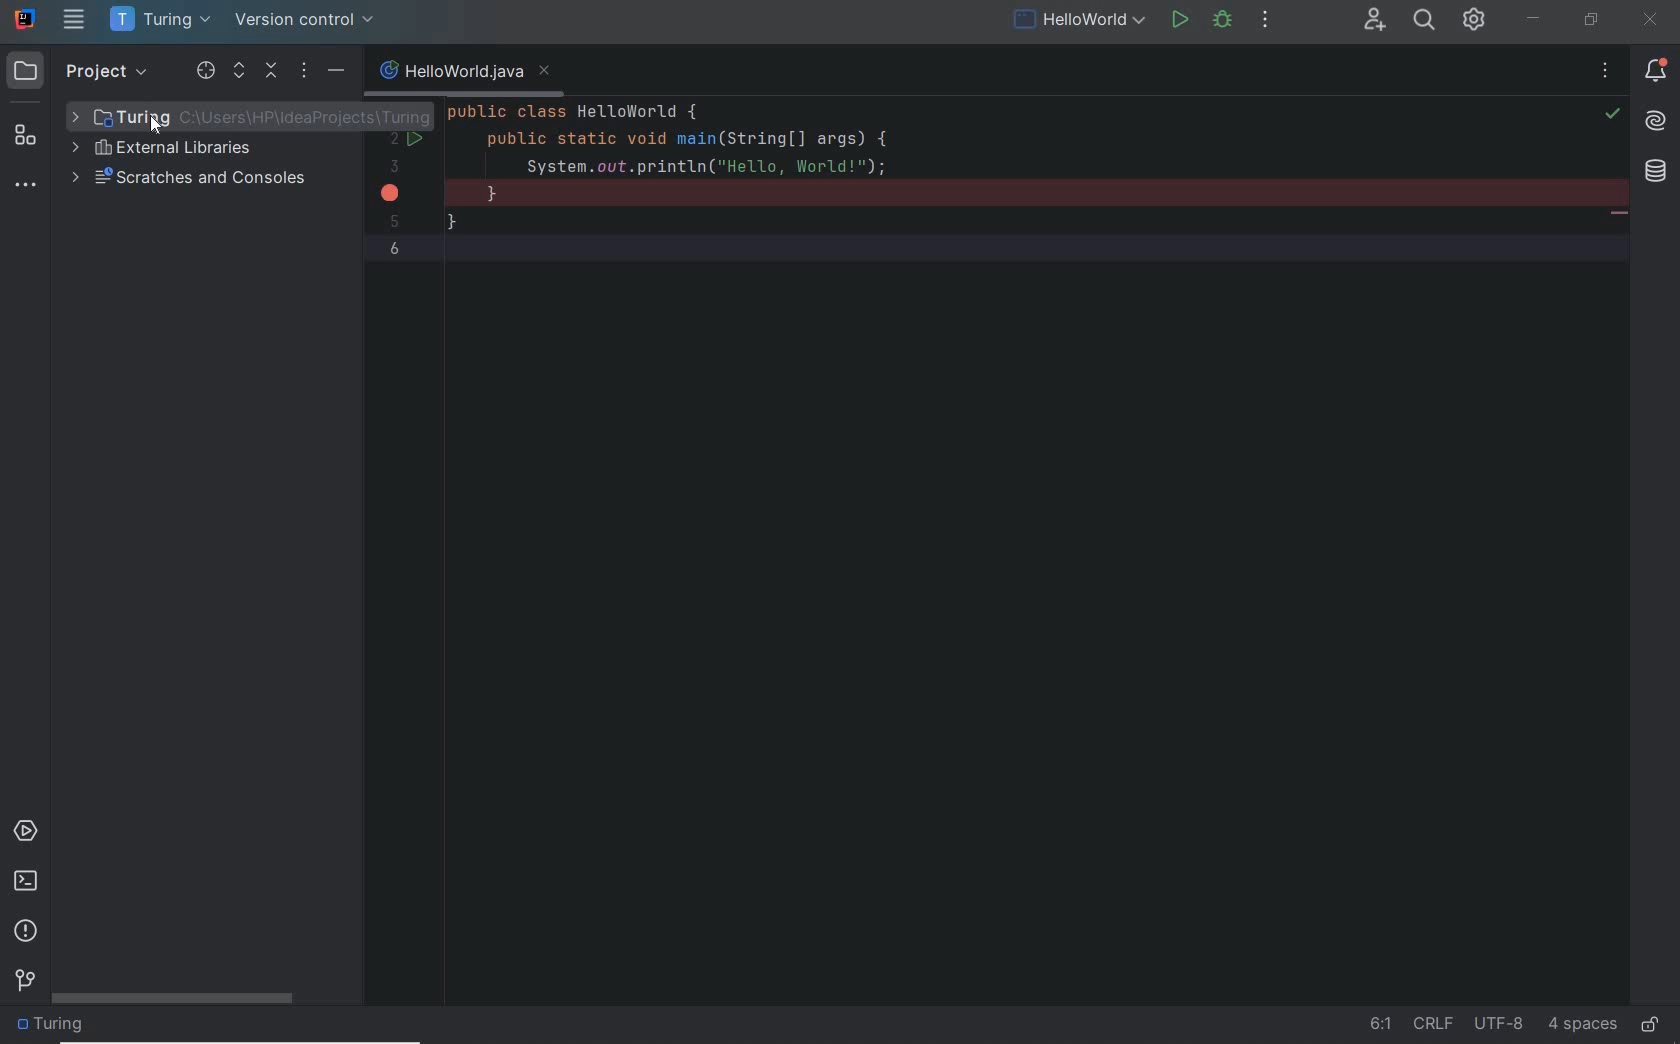  Describe the element at coordinates (1659, 173) in the screenshot. I see `database` at that location.